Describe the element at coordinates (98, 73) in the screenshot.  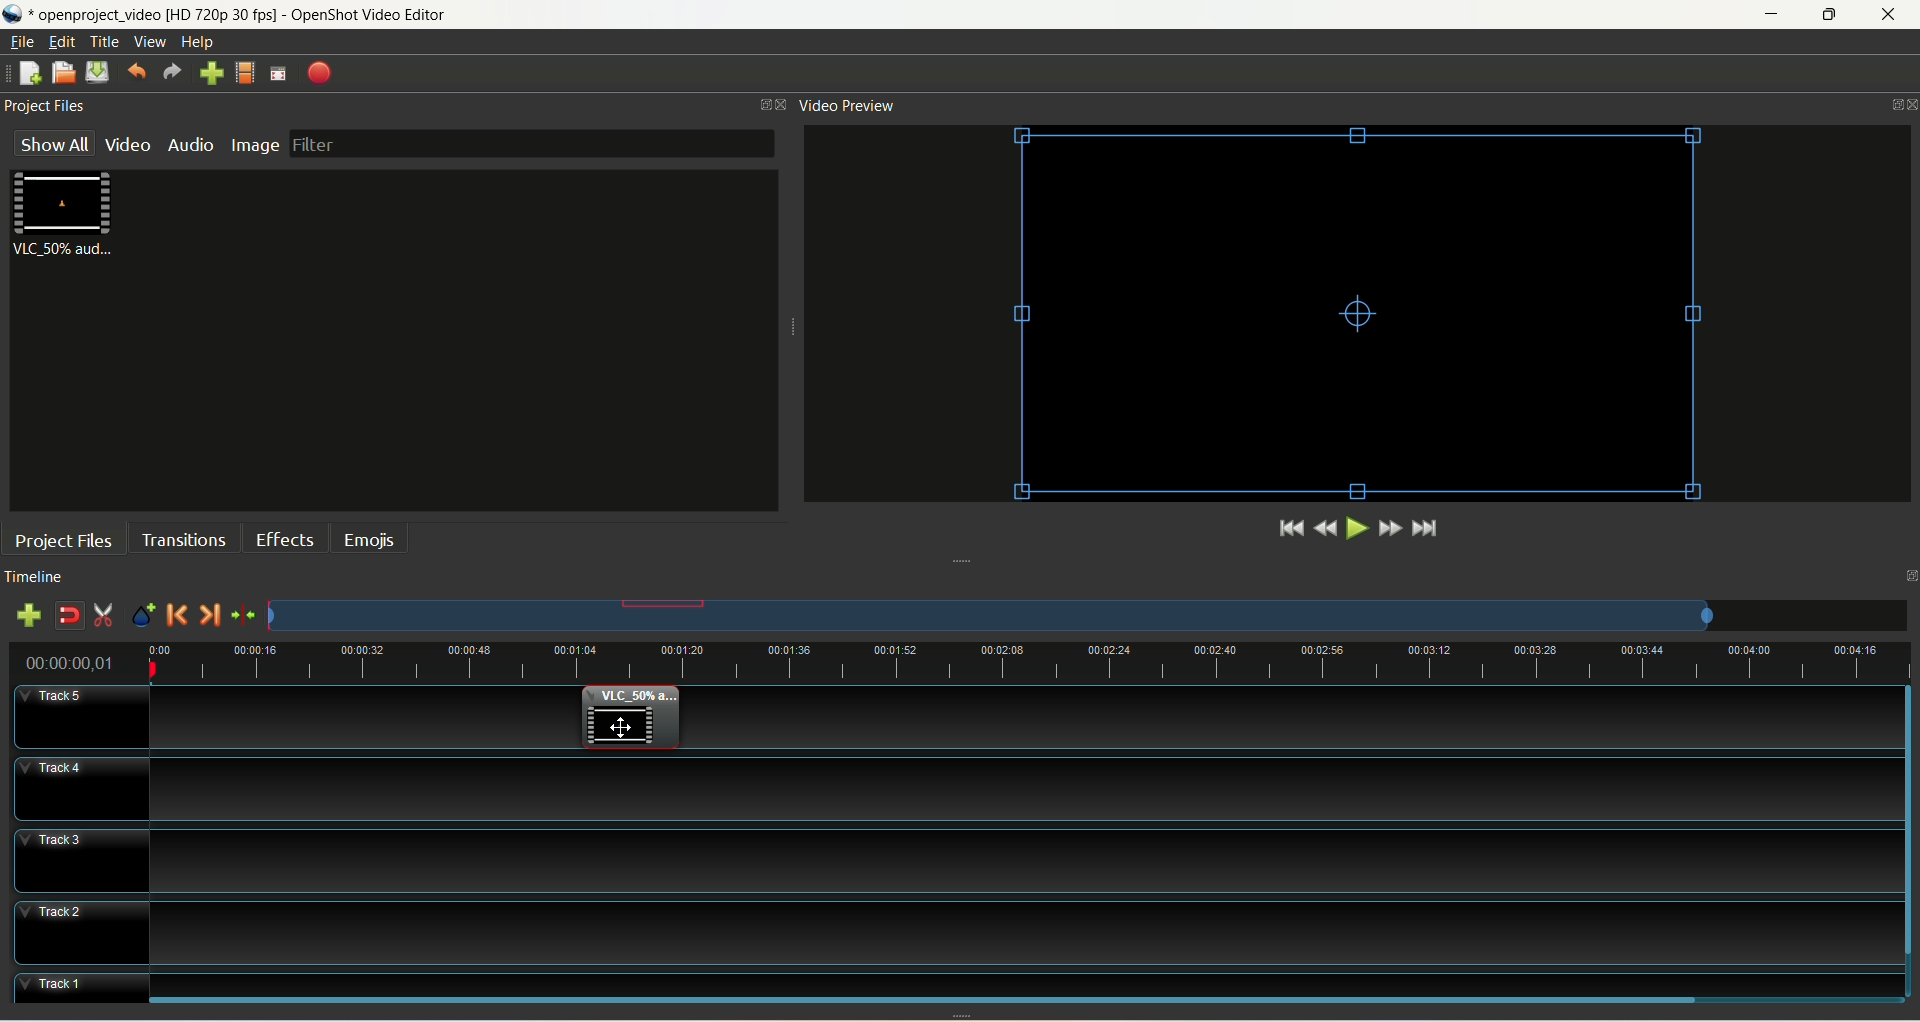
I see `save project` at that location.